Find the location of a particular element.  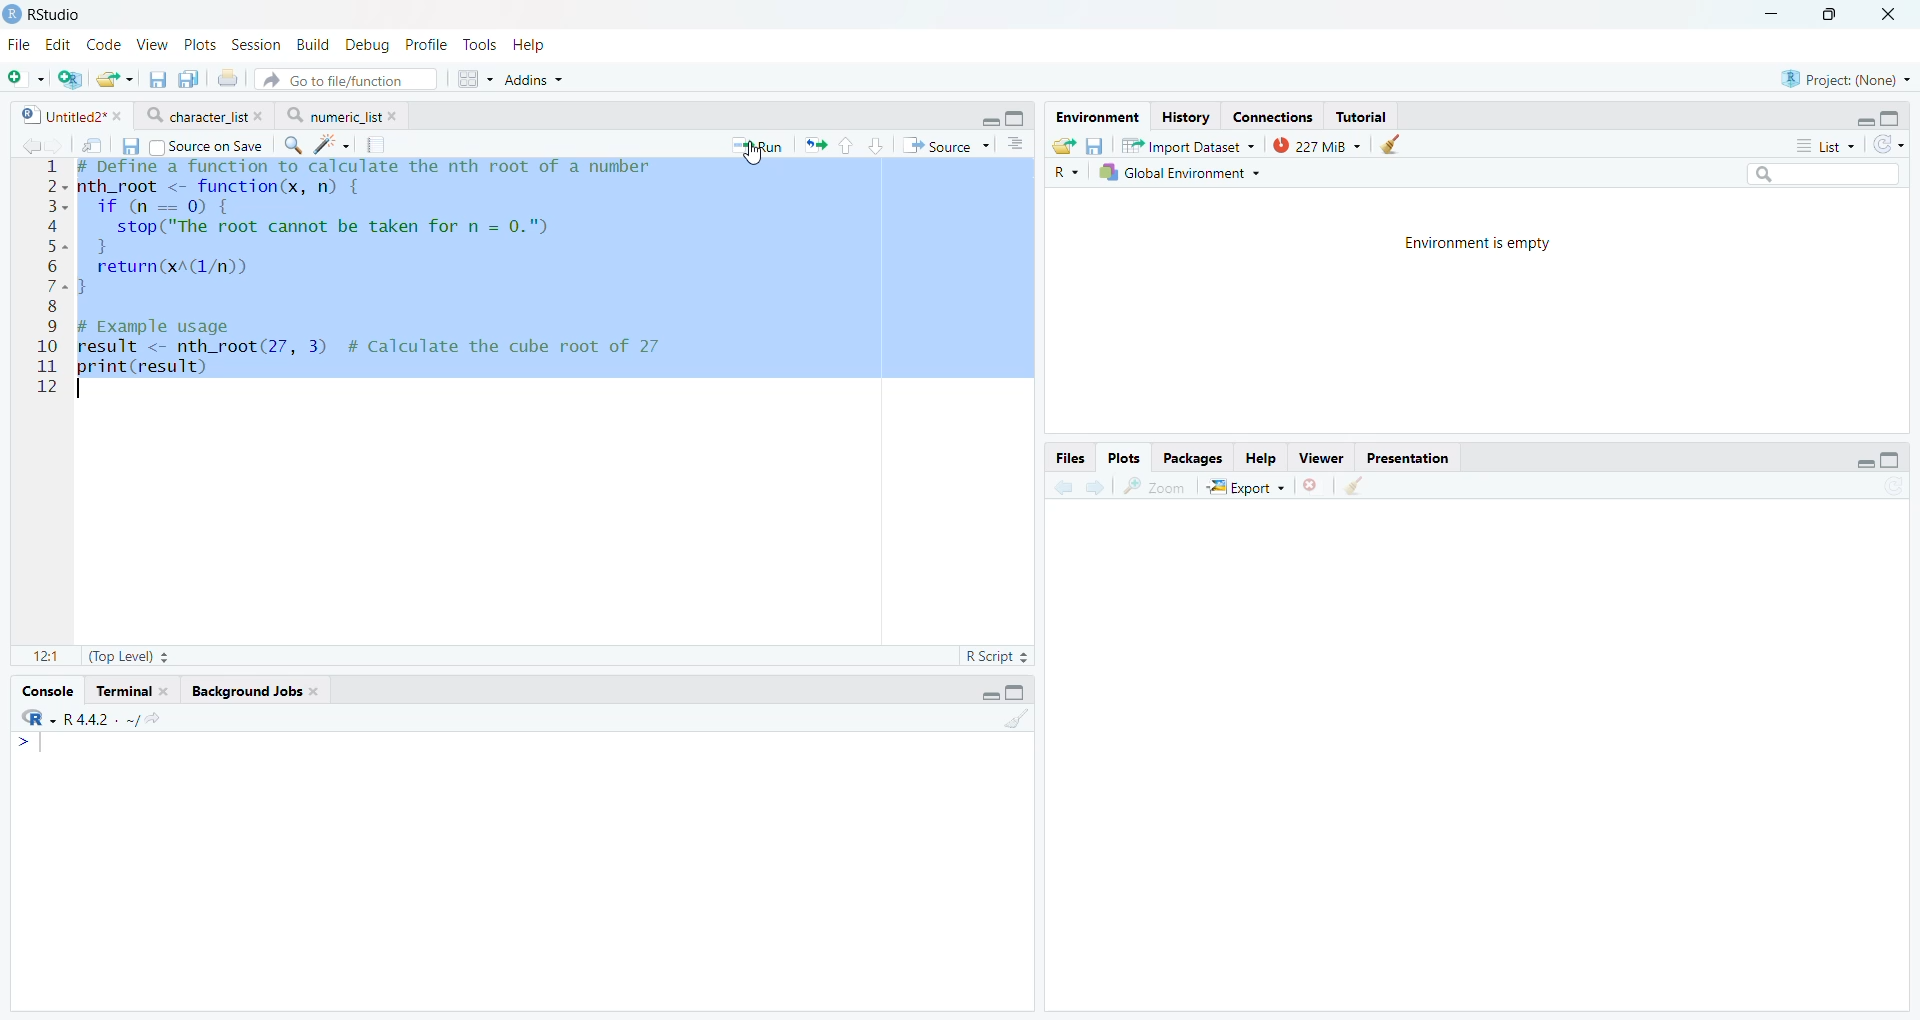

Build is located at coordinates (315, 45).